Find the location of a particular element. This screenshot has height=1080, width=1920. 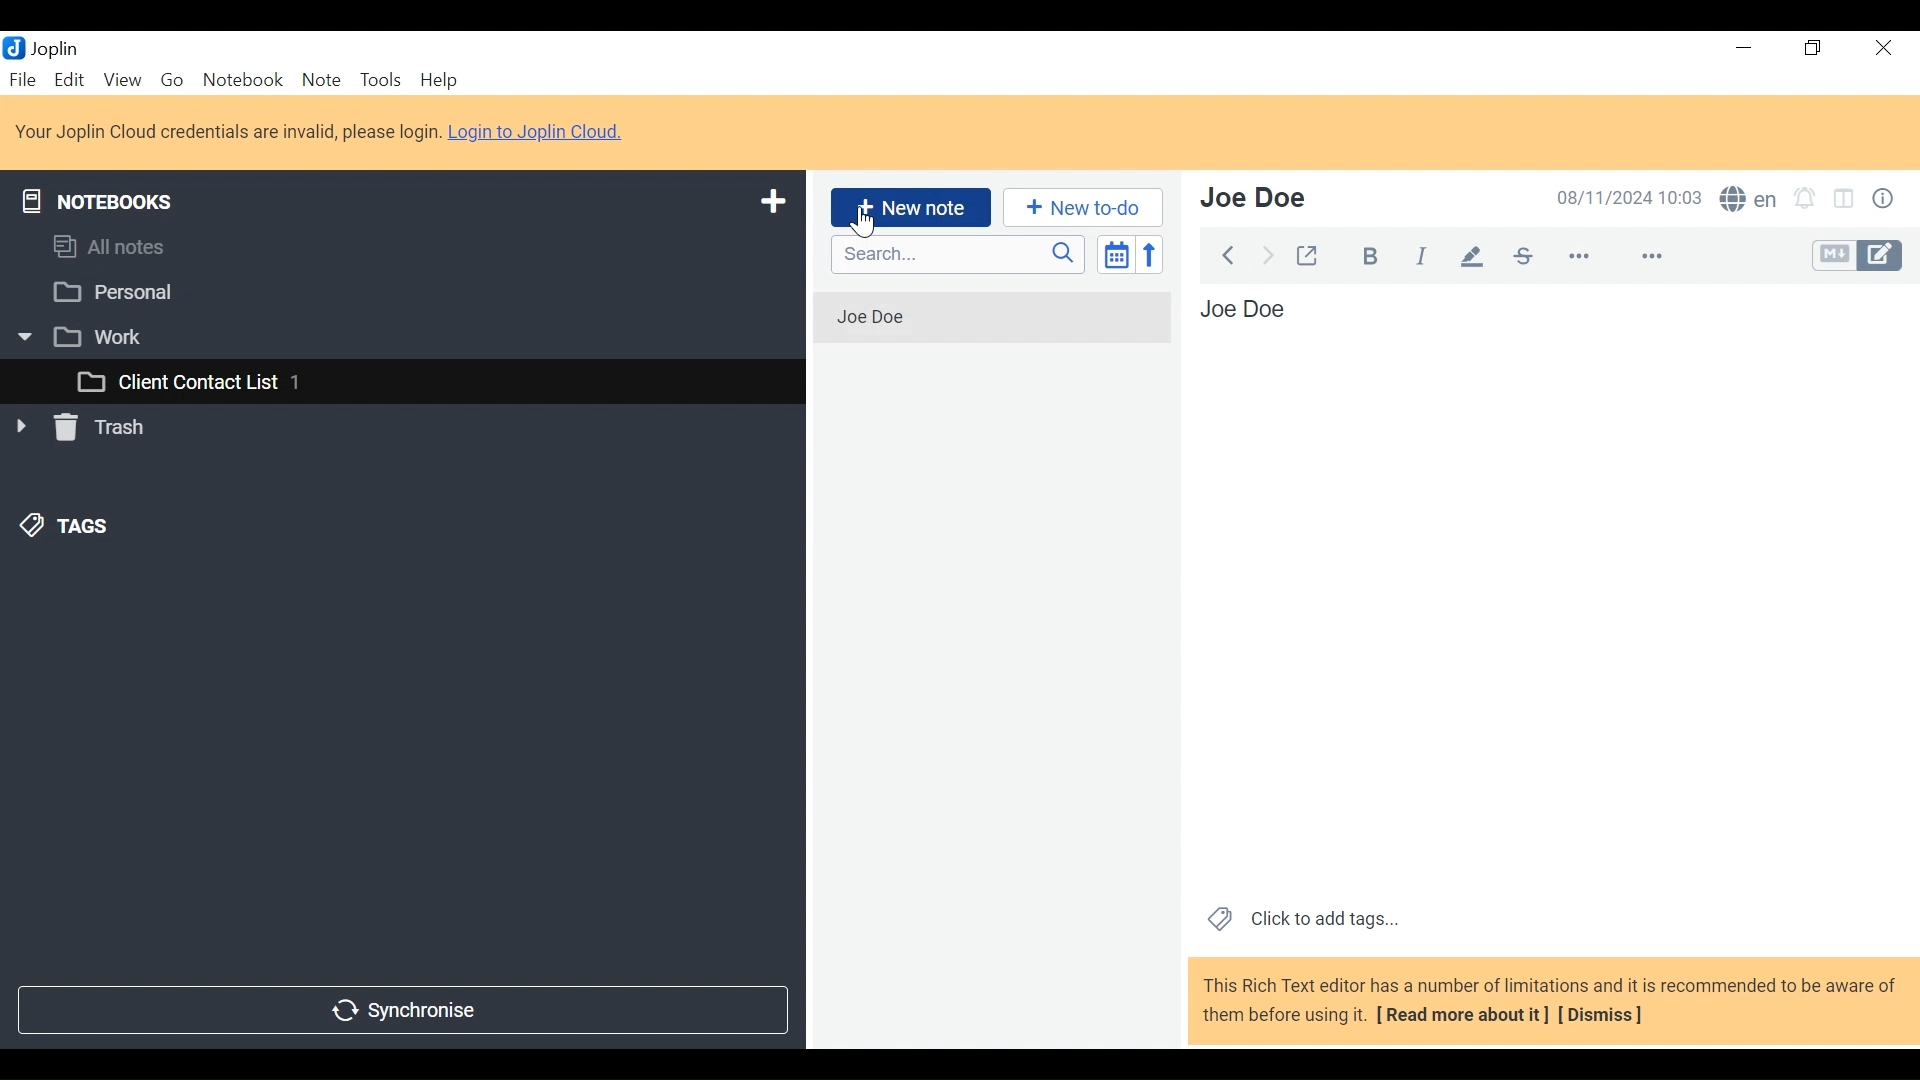

Add a notebook is located at coordinates (770, 202).